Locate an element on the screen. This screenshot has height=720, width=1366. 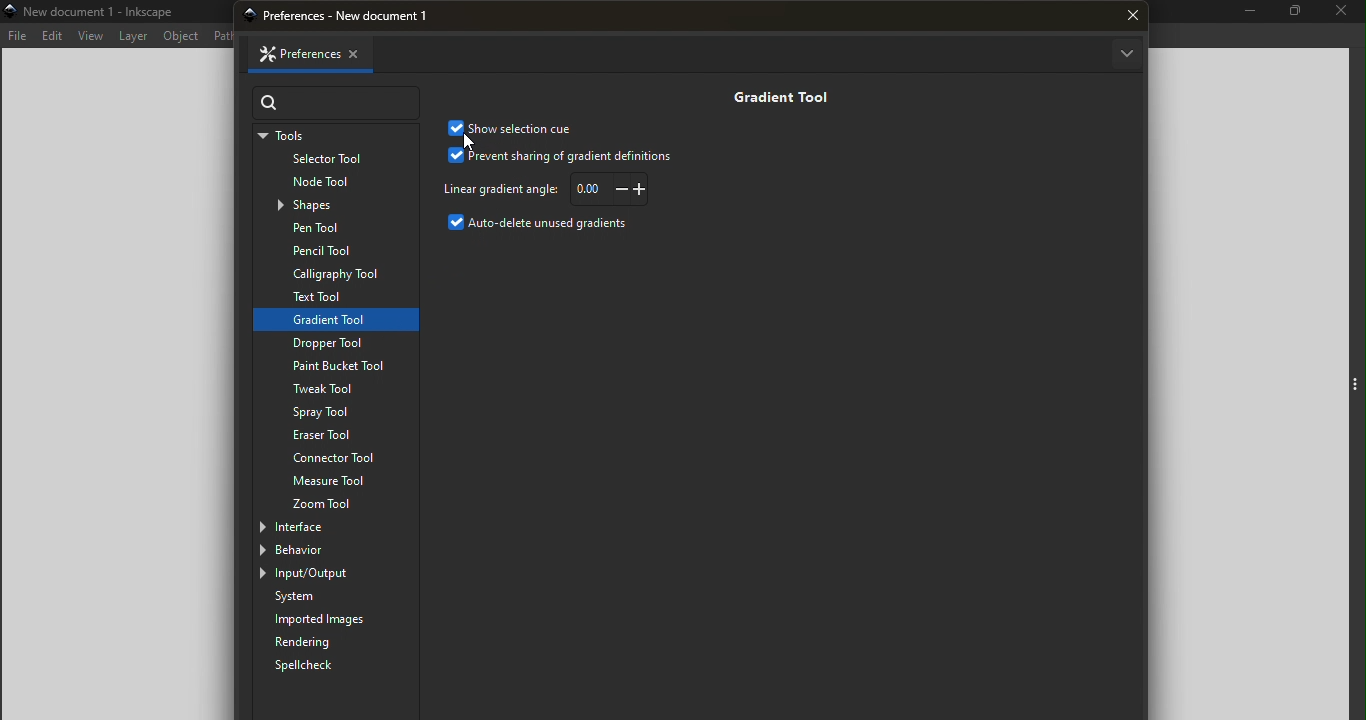
View is located at coordinates (90, 36).